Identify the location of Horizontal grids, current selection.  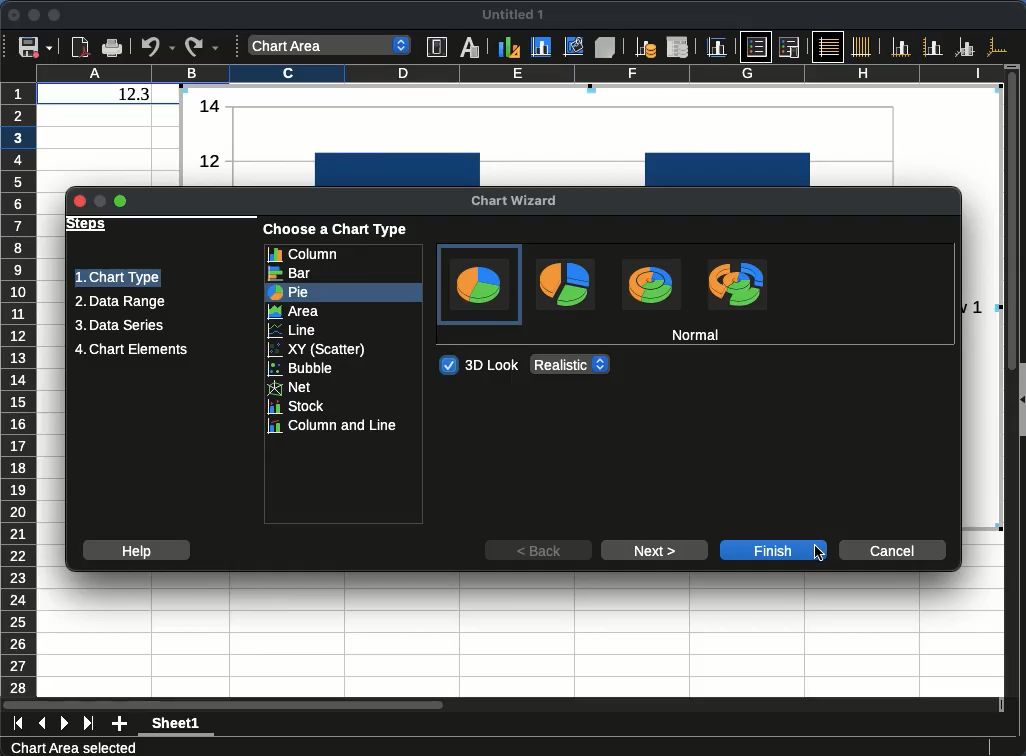
(828, 46).